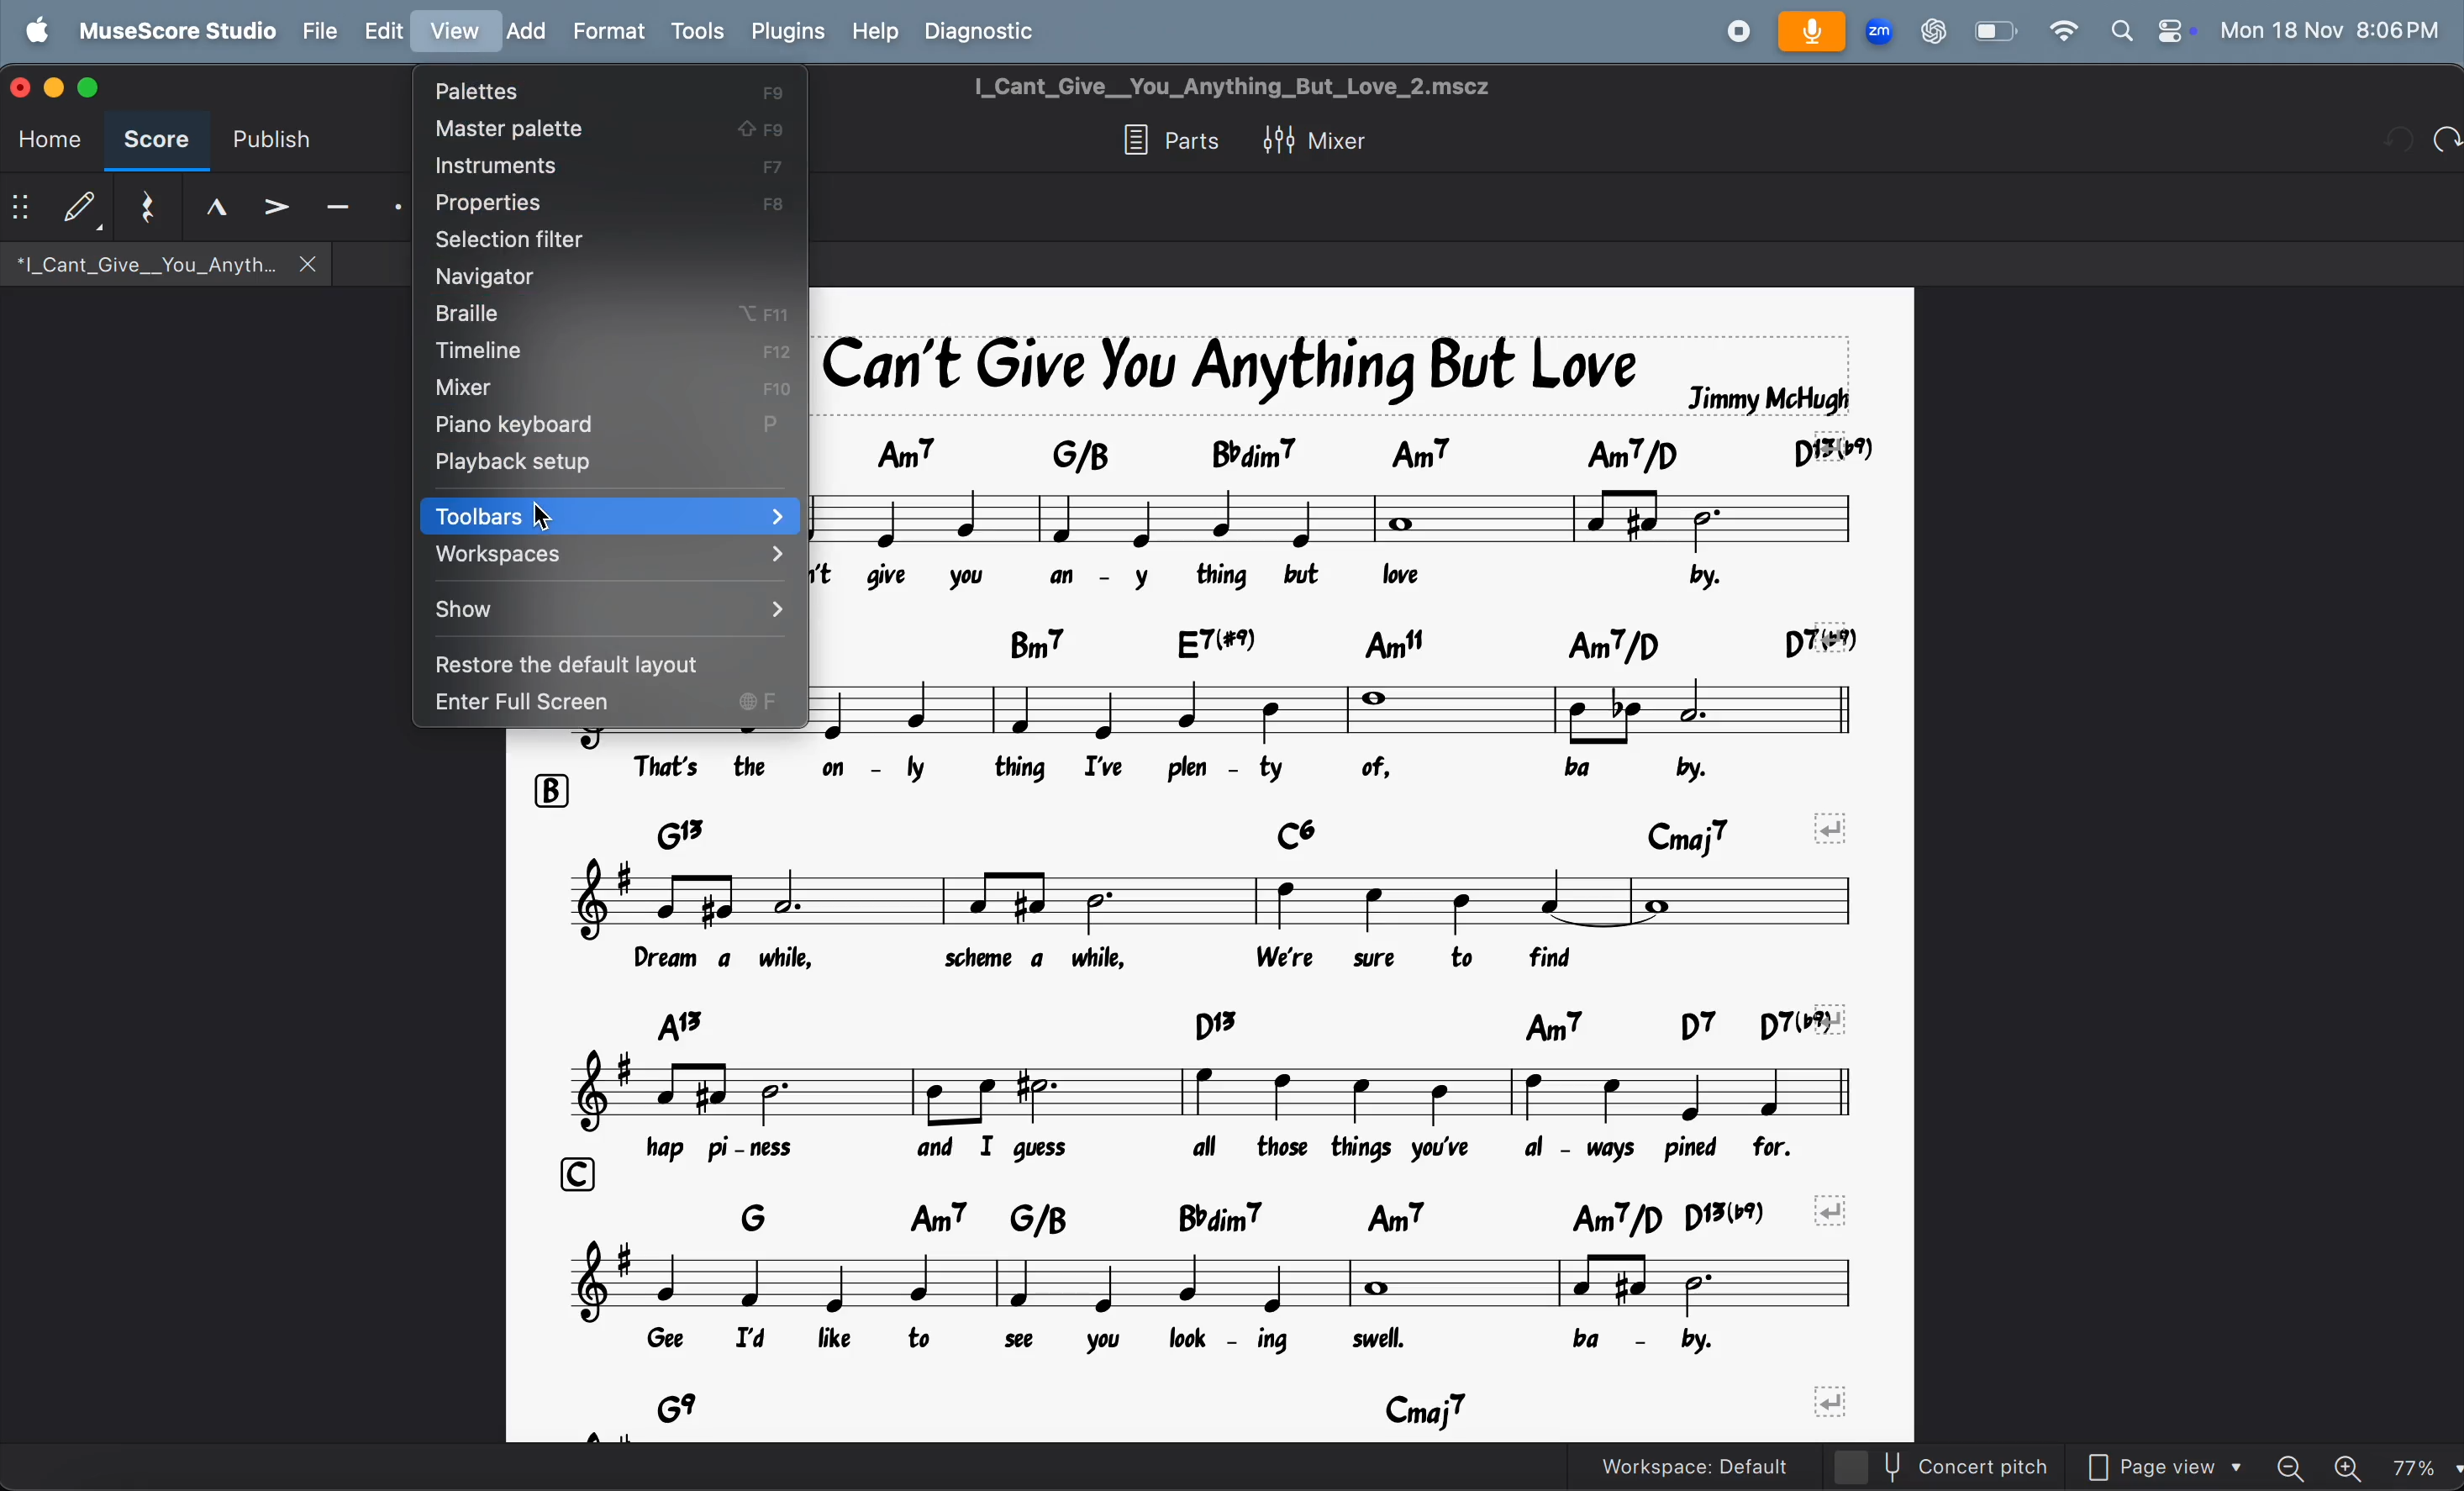 This screenshot has height=1491, width=2464. I want to click on minimize, so click(58, 87).